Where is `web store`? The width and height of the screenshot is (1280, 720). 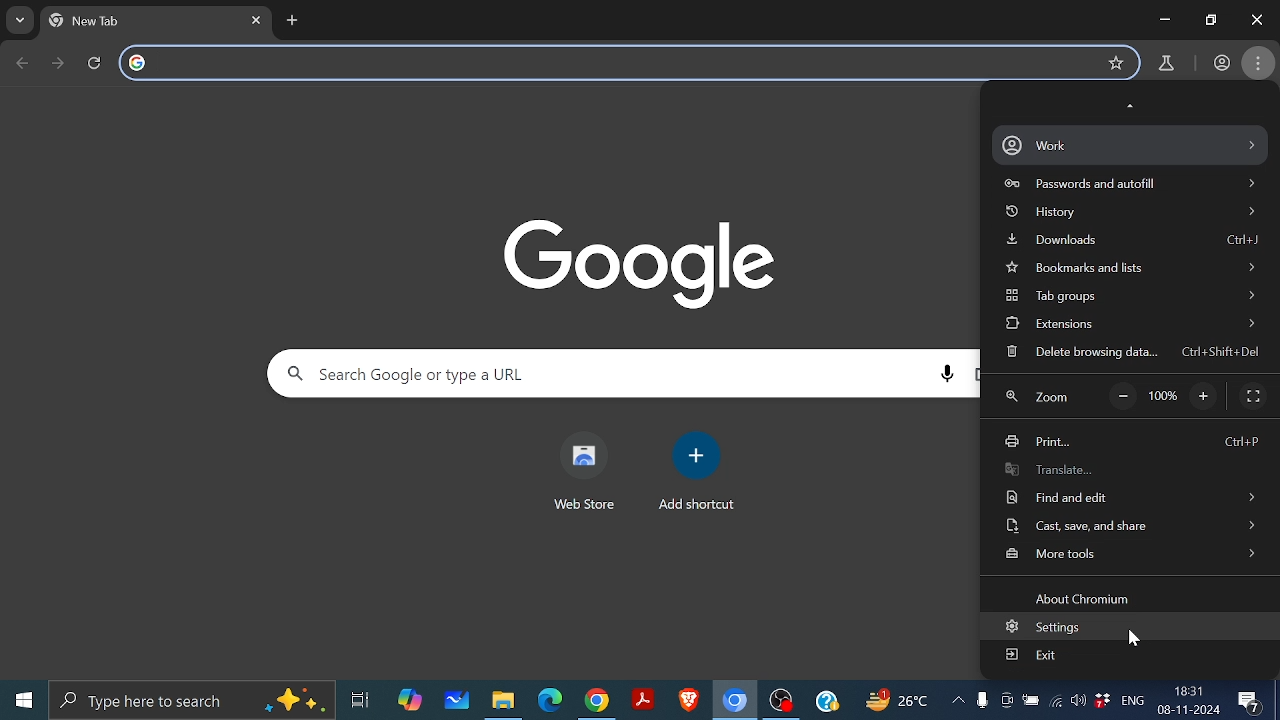
web store is located at coordinates (584, 454).